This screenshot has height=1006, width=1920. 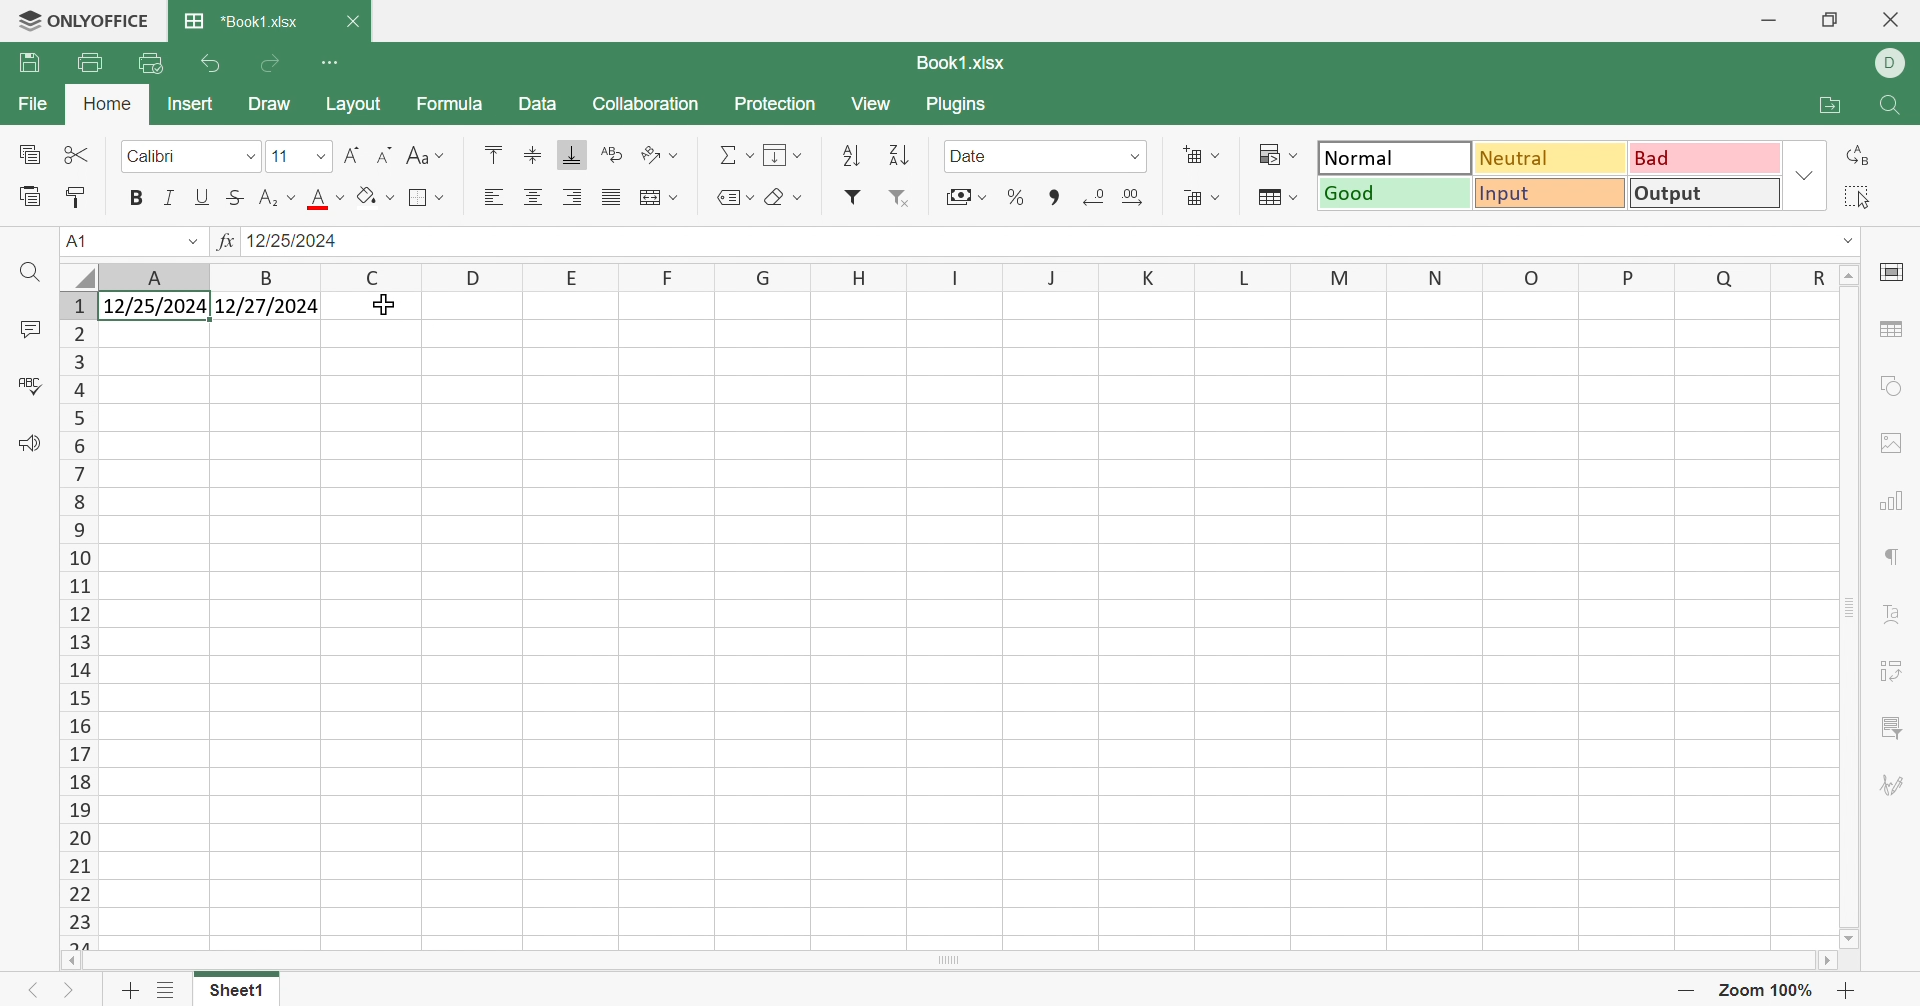 What do you see at coordinates (357, 20) in the screenshot?
I see `Close` at bounding box center [357, 20].